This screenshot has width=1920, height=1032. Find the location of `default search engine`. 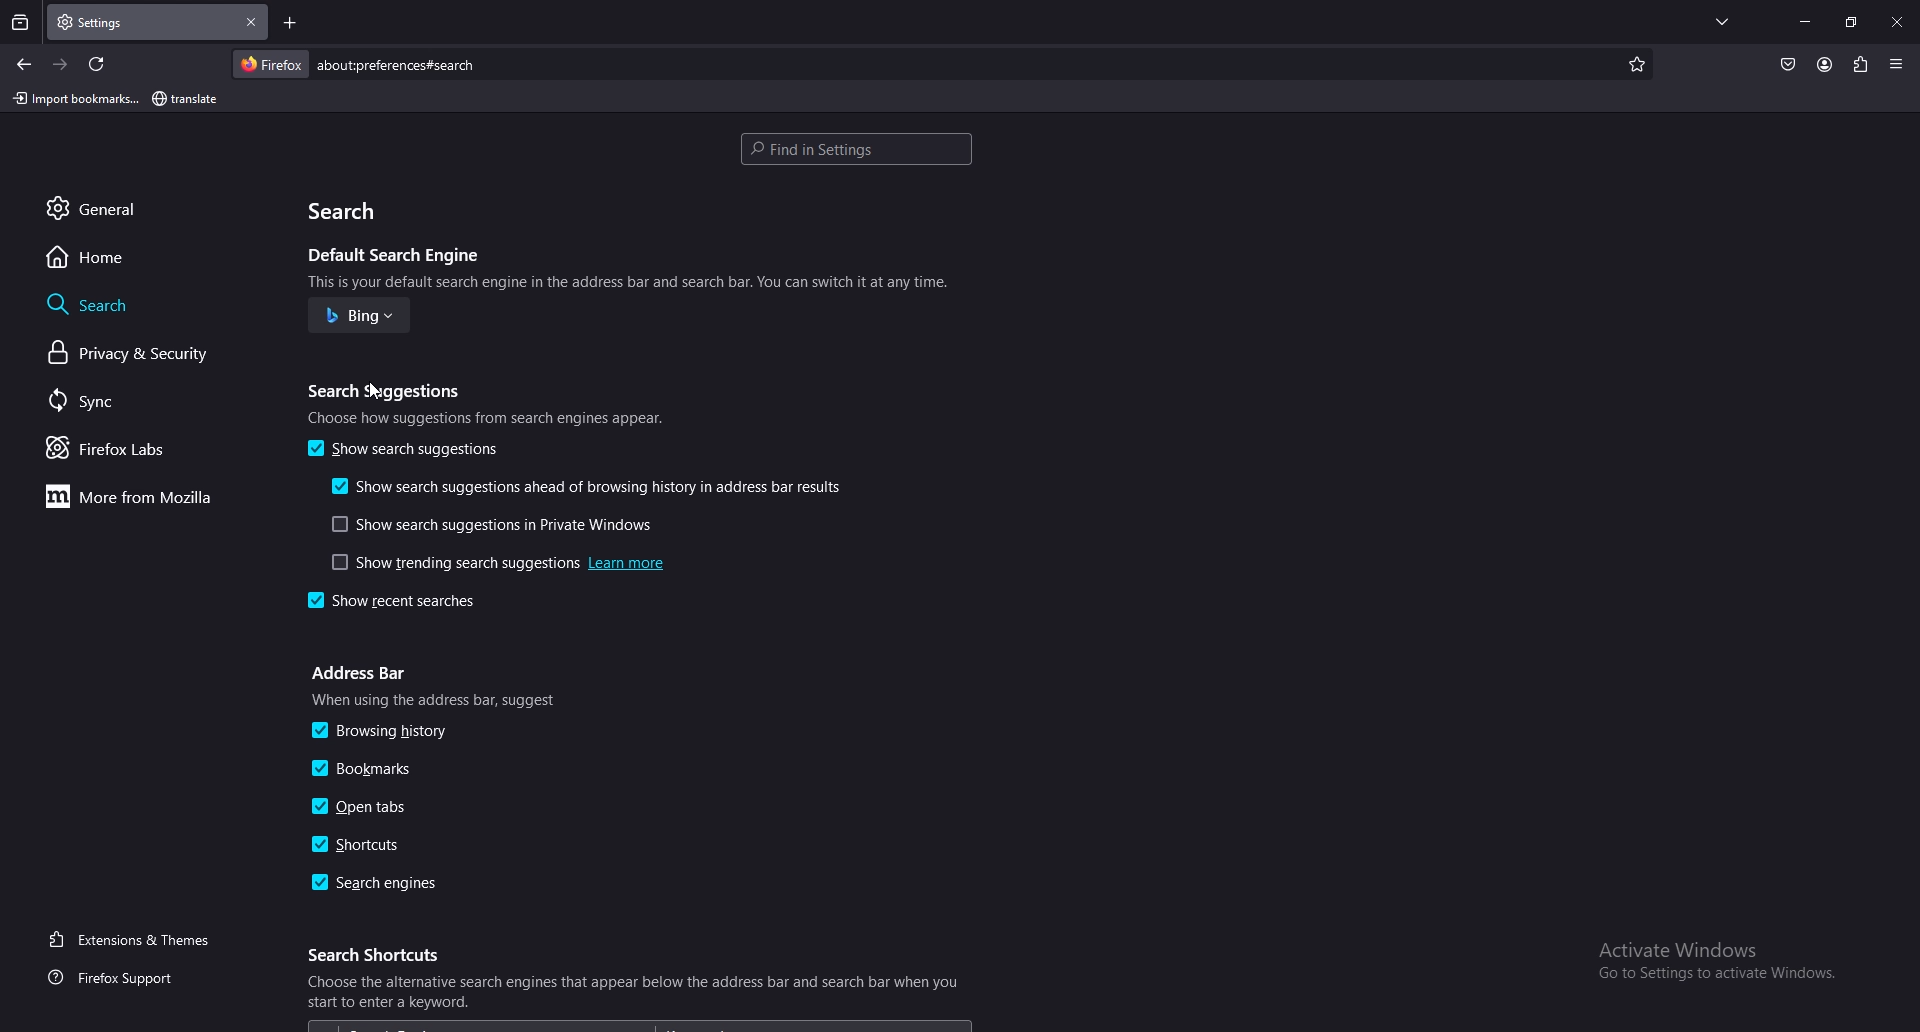

default search engine is located at coordinates (399, 257).